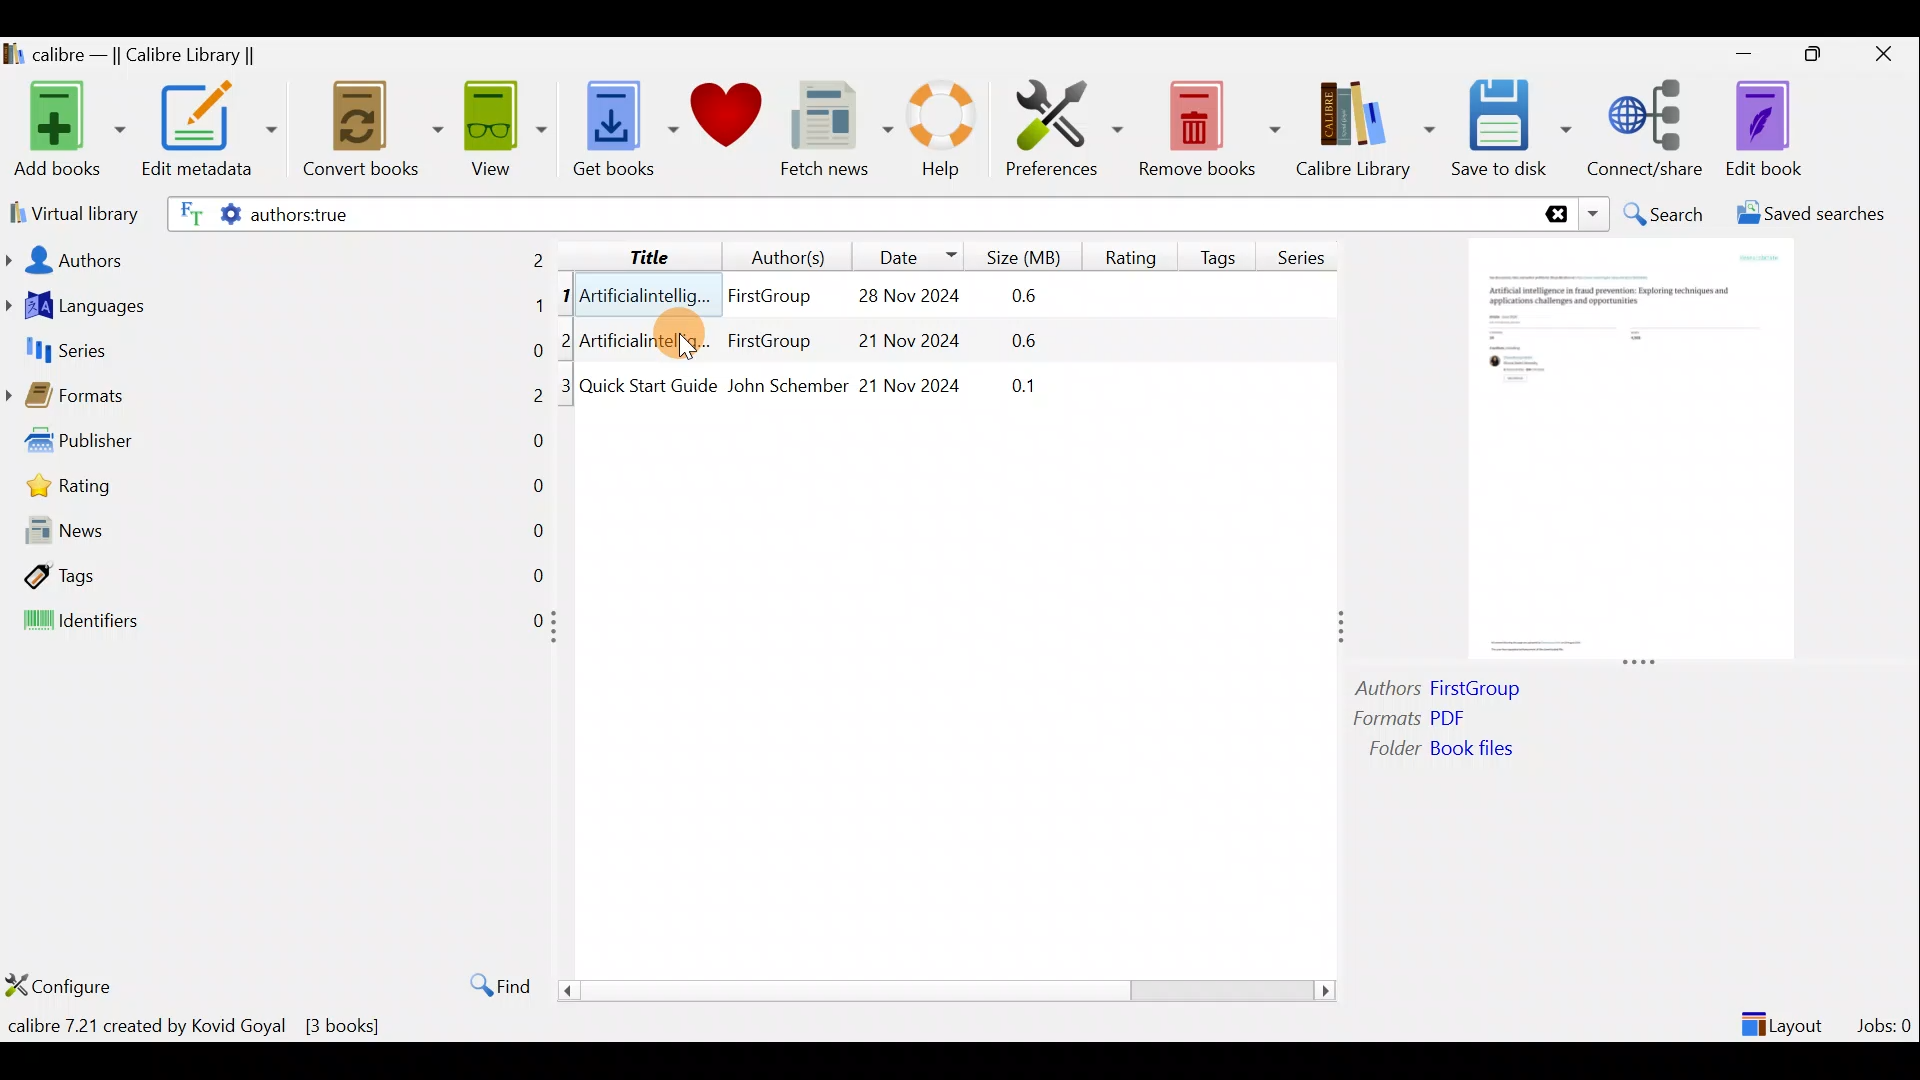  I want to click on Formats: PDF, so click(1438, 721).